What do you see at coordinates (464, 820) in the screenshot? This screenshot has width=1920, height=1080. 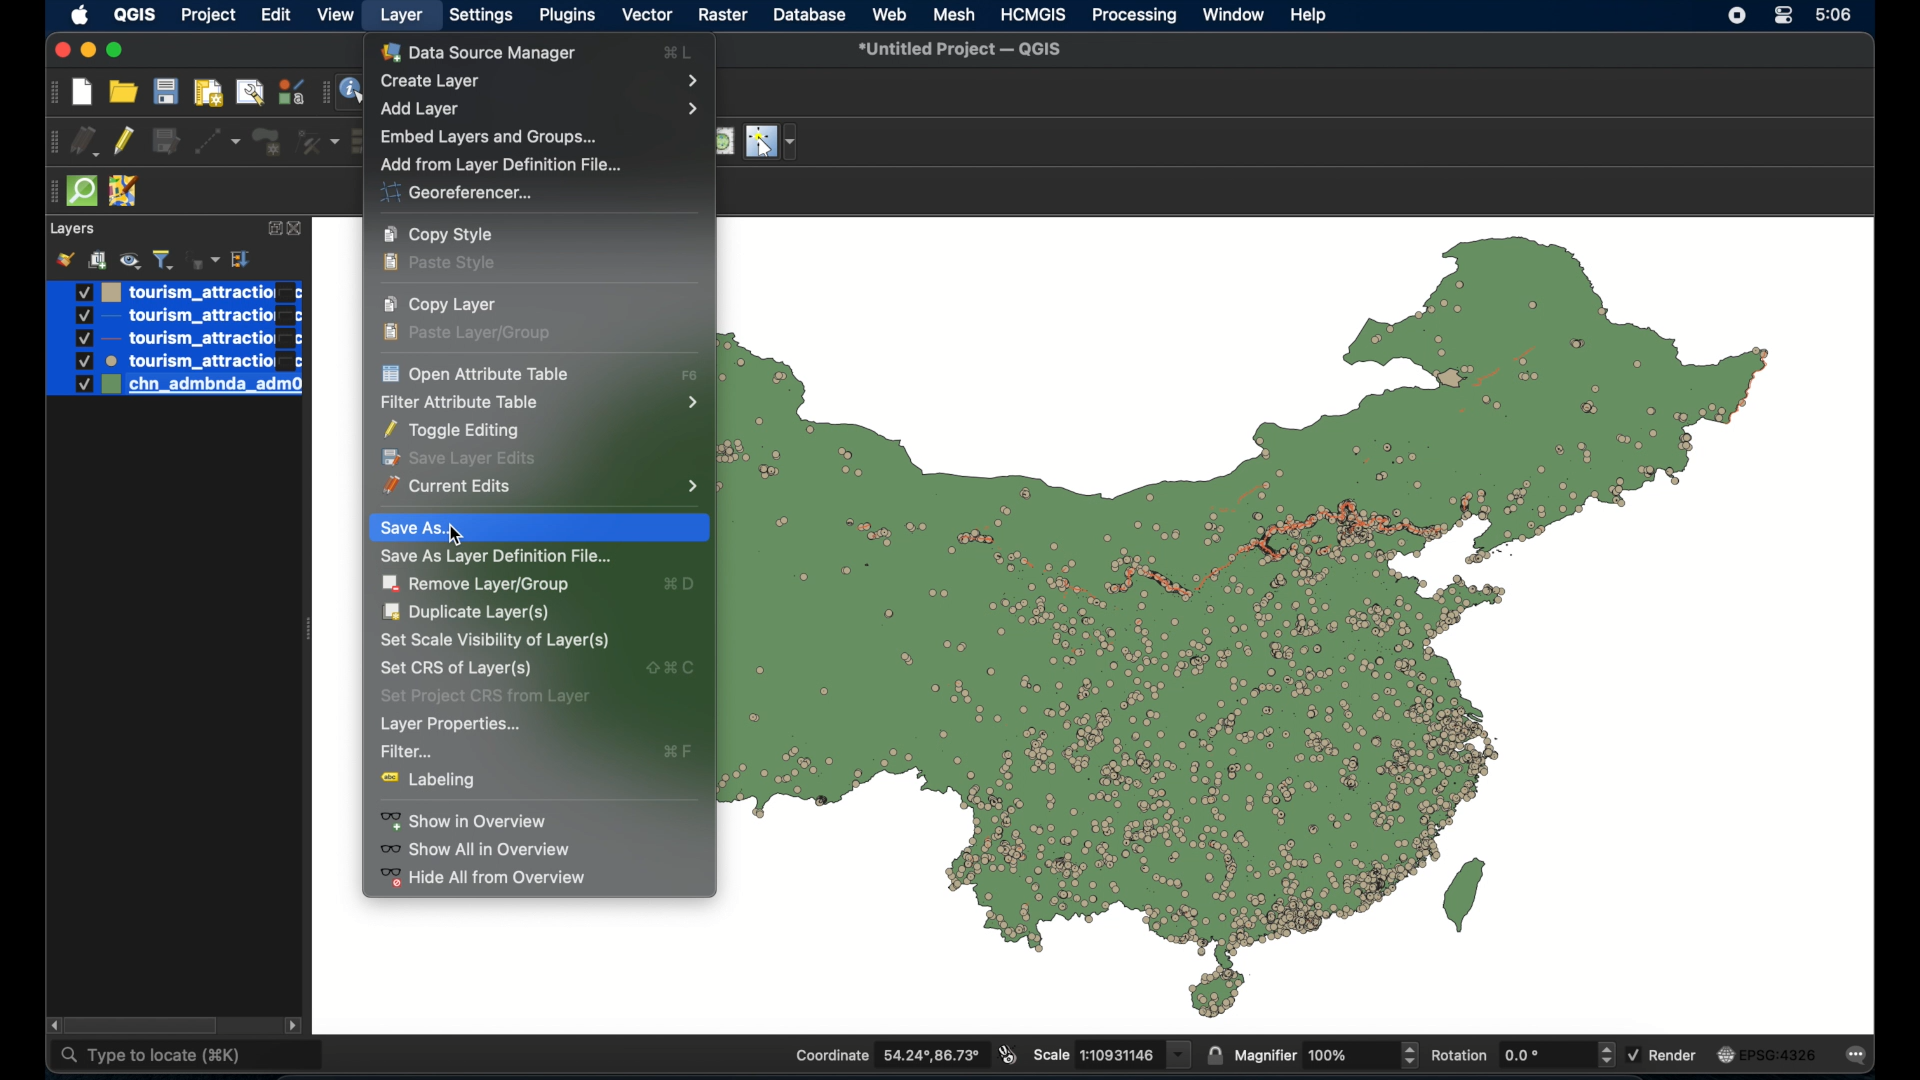 I see `show in overview` at bounding box center [464, 820].